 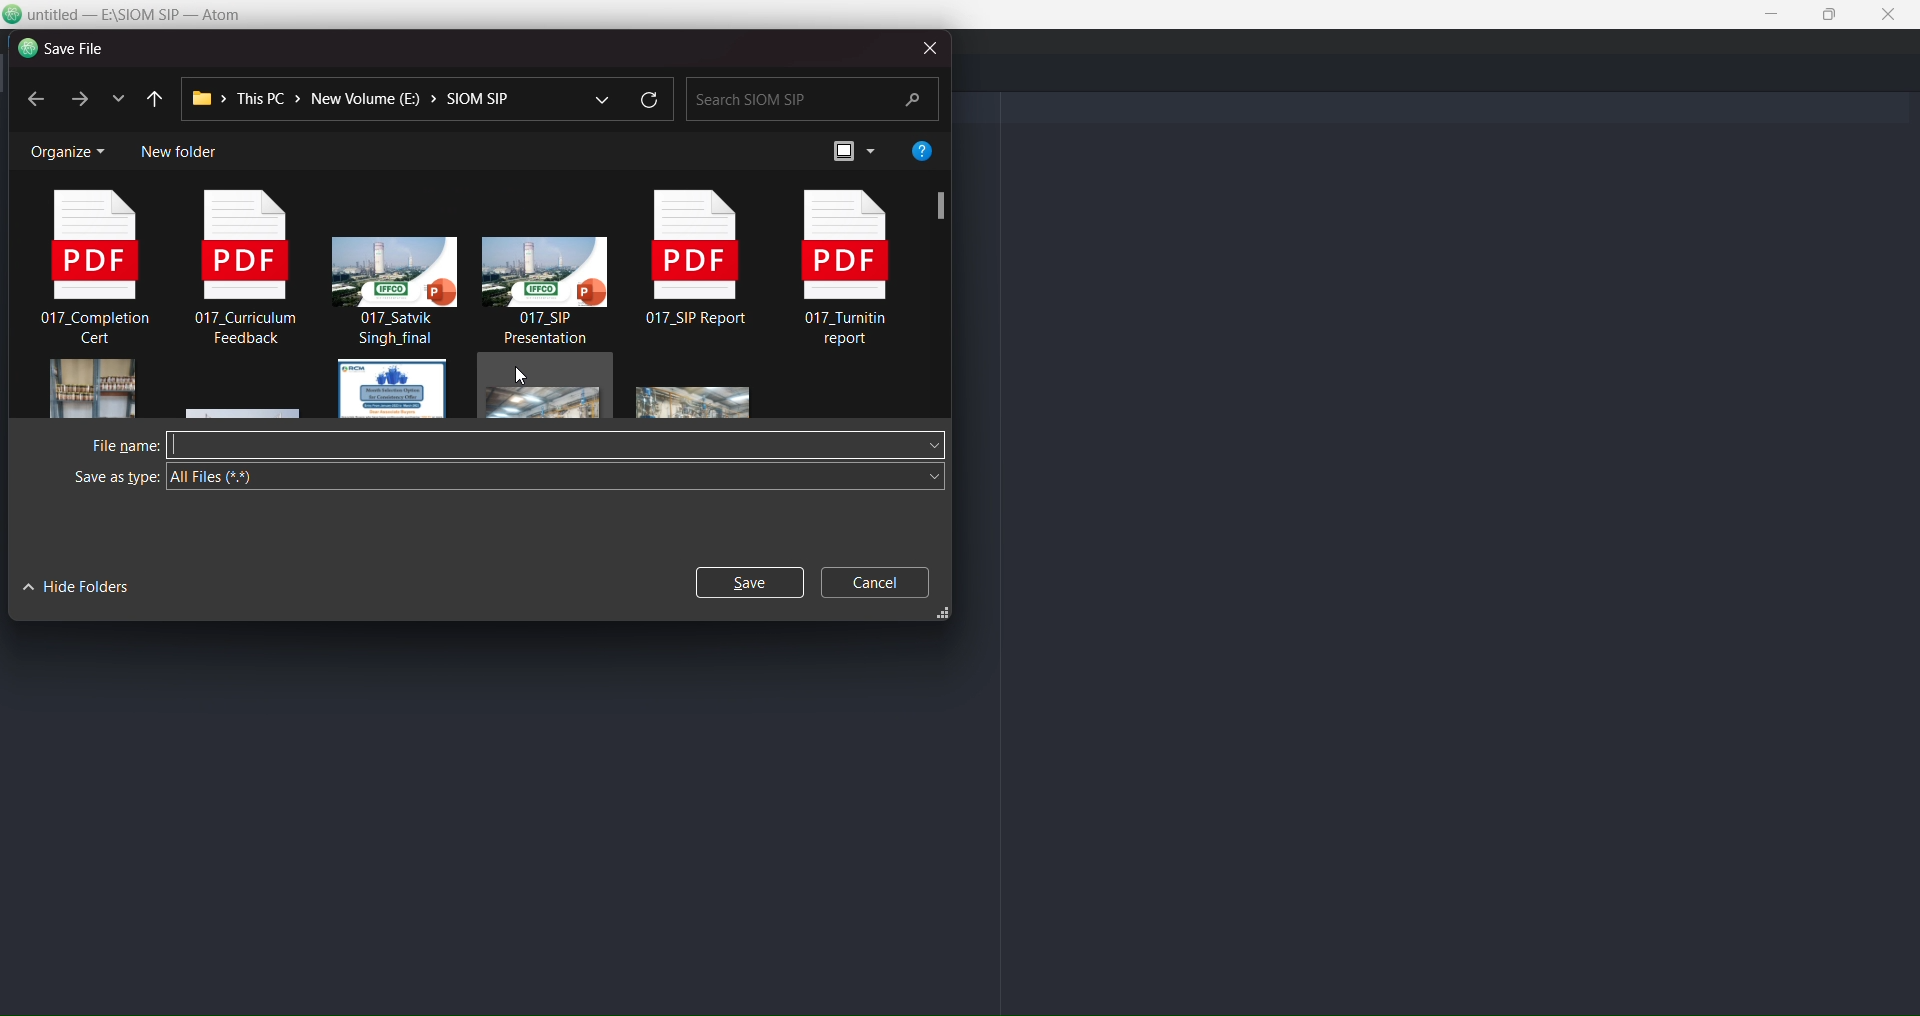 I want to click on file, so click(x=239, y=414).